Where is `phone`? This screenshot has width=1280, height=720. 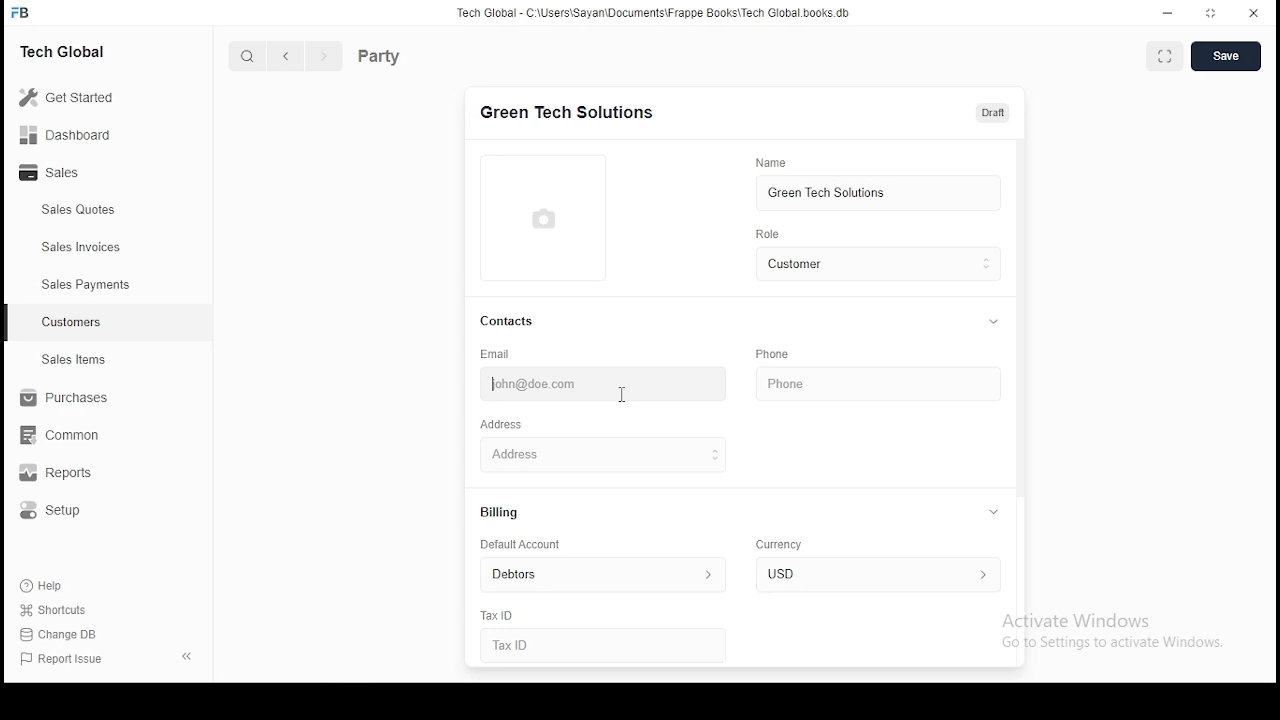
phone is located at coordinates (814, 380).